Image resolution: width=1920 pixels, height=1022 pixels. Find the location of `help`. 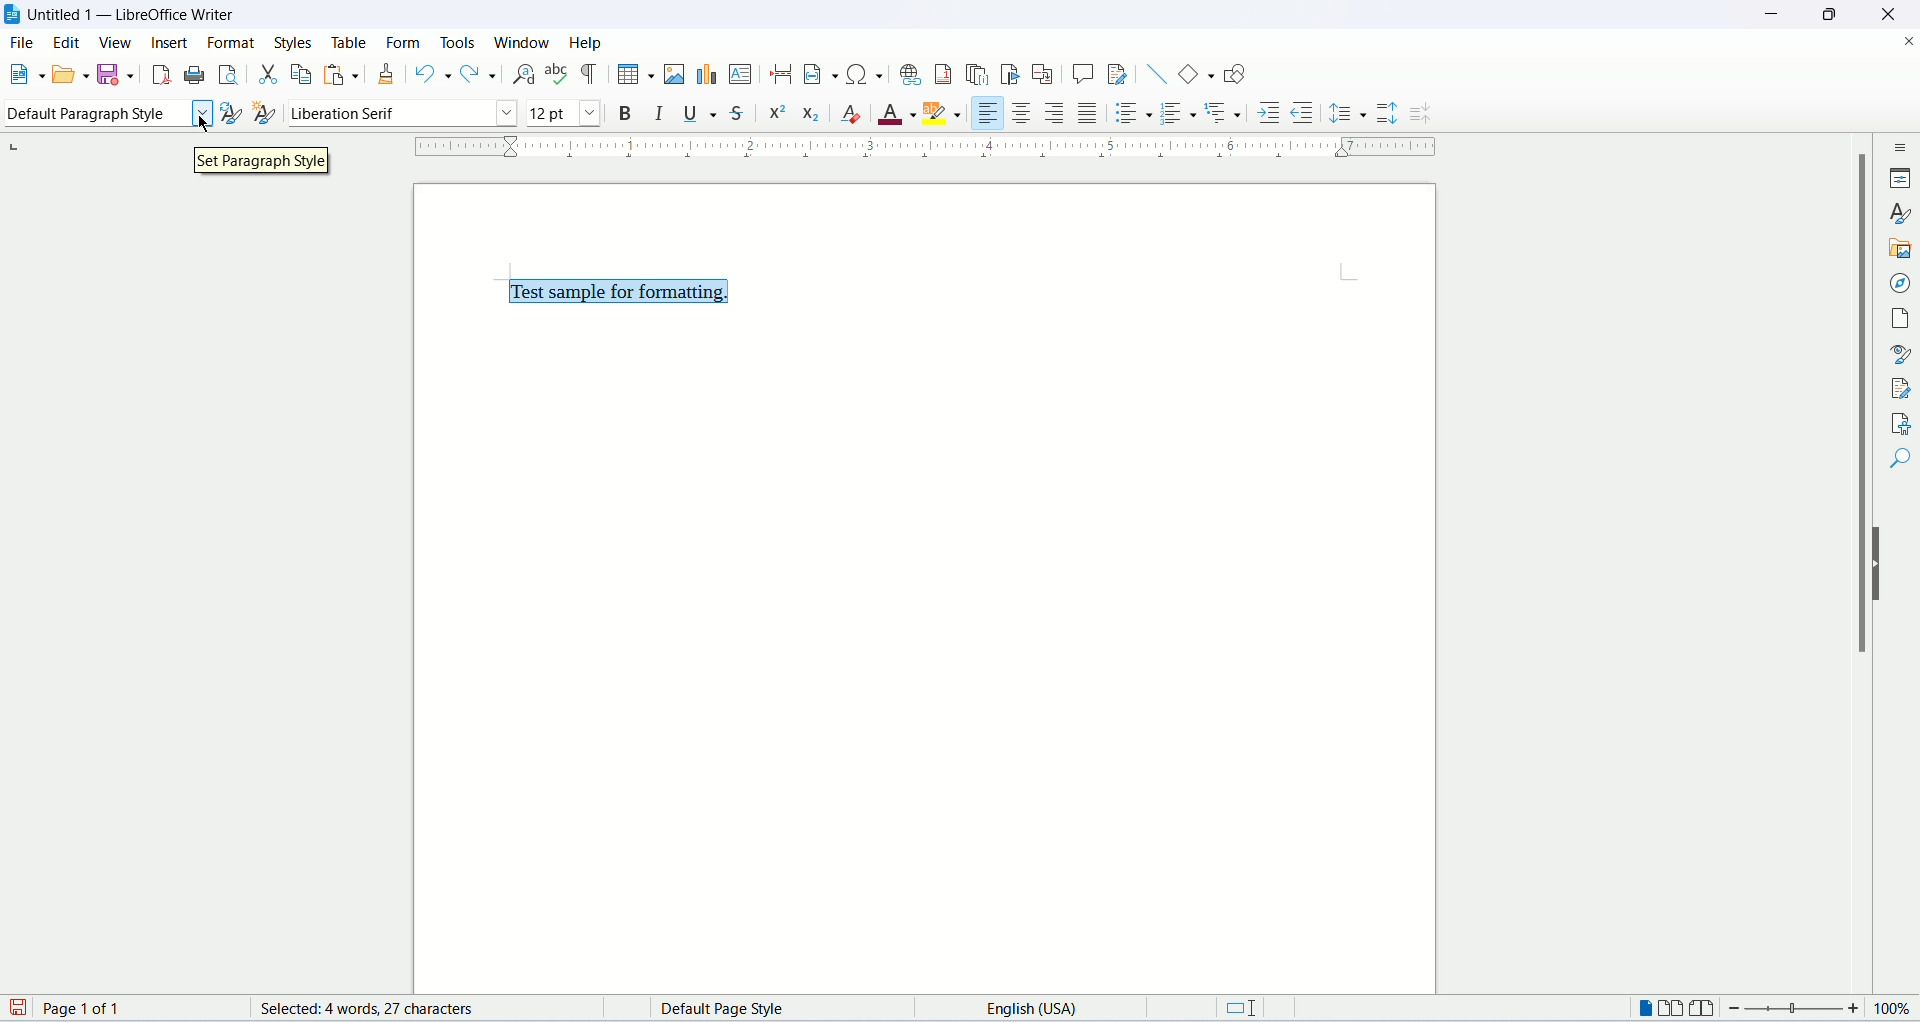

help is located at coordinates (586, 42).